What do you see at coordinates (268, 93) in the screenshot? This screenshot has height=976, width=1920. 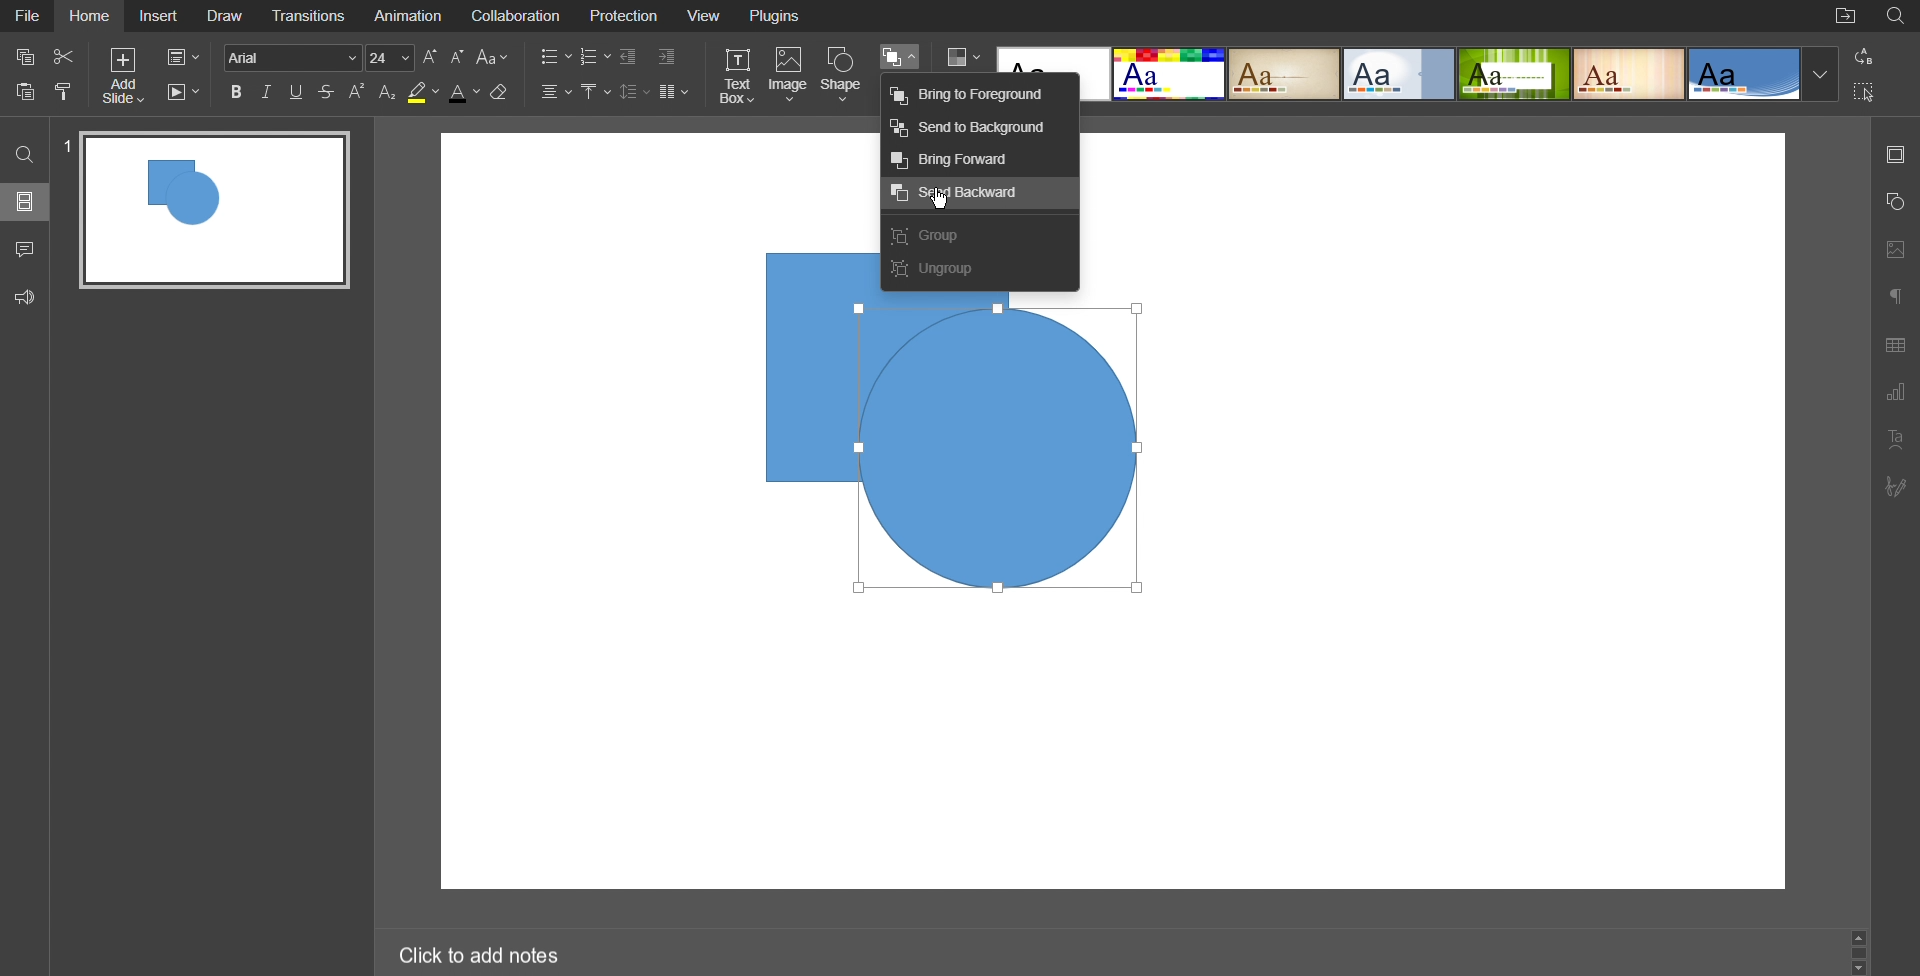 I see `Italic` at bounding box center [268, 93].